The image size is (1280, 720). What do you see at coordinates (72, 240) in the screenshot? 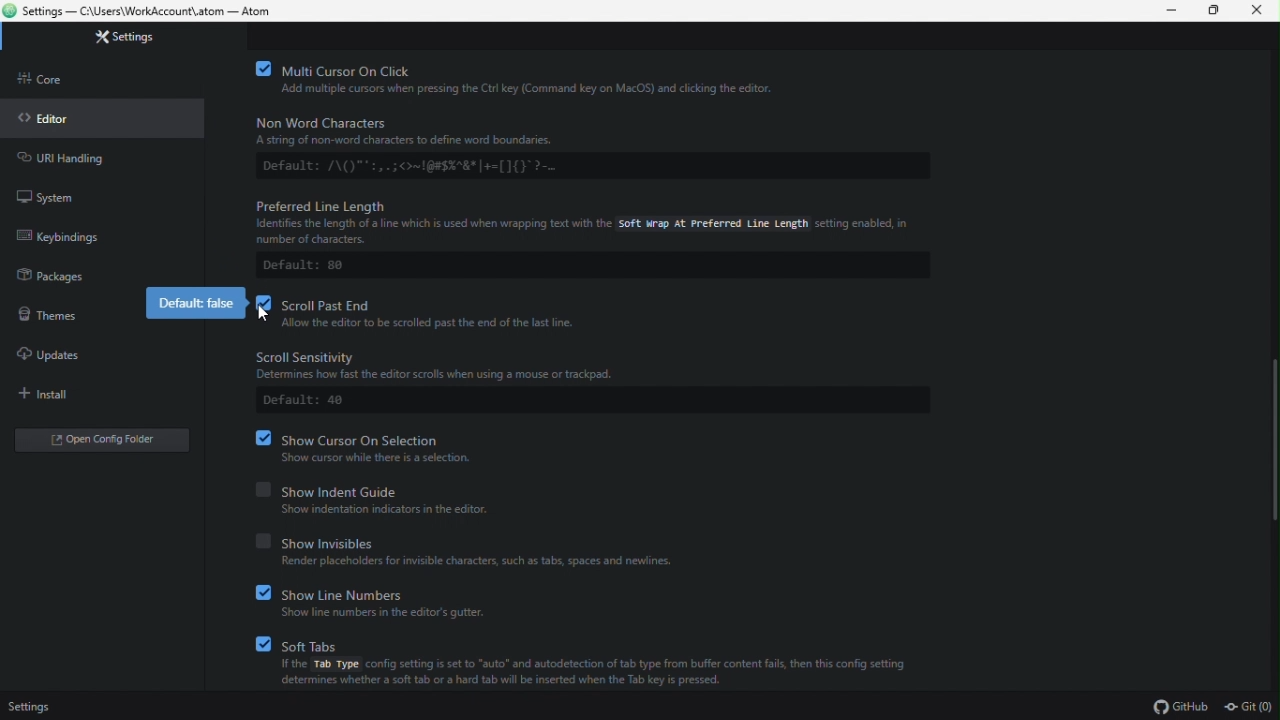
I see `Key winding` at bounding box center [72, 240].